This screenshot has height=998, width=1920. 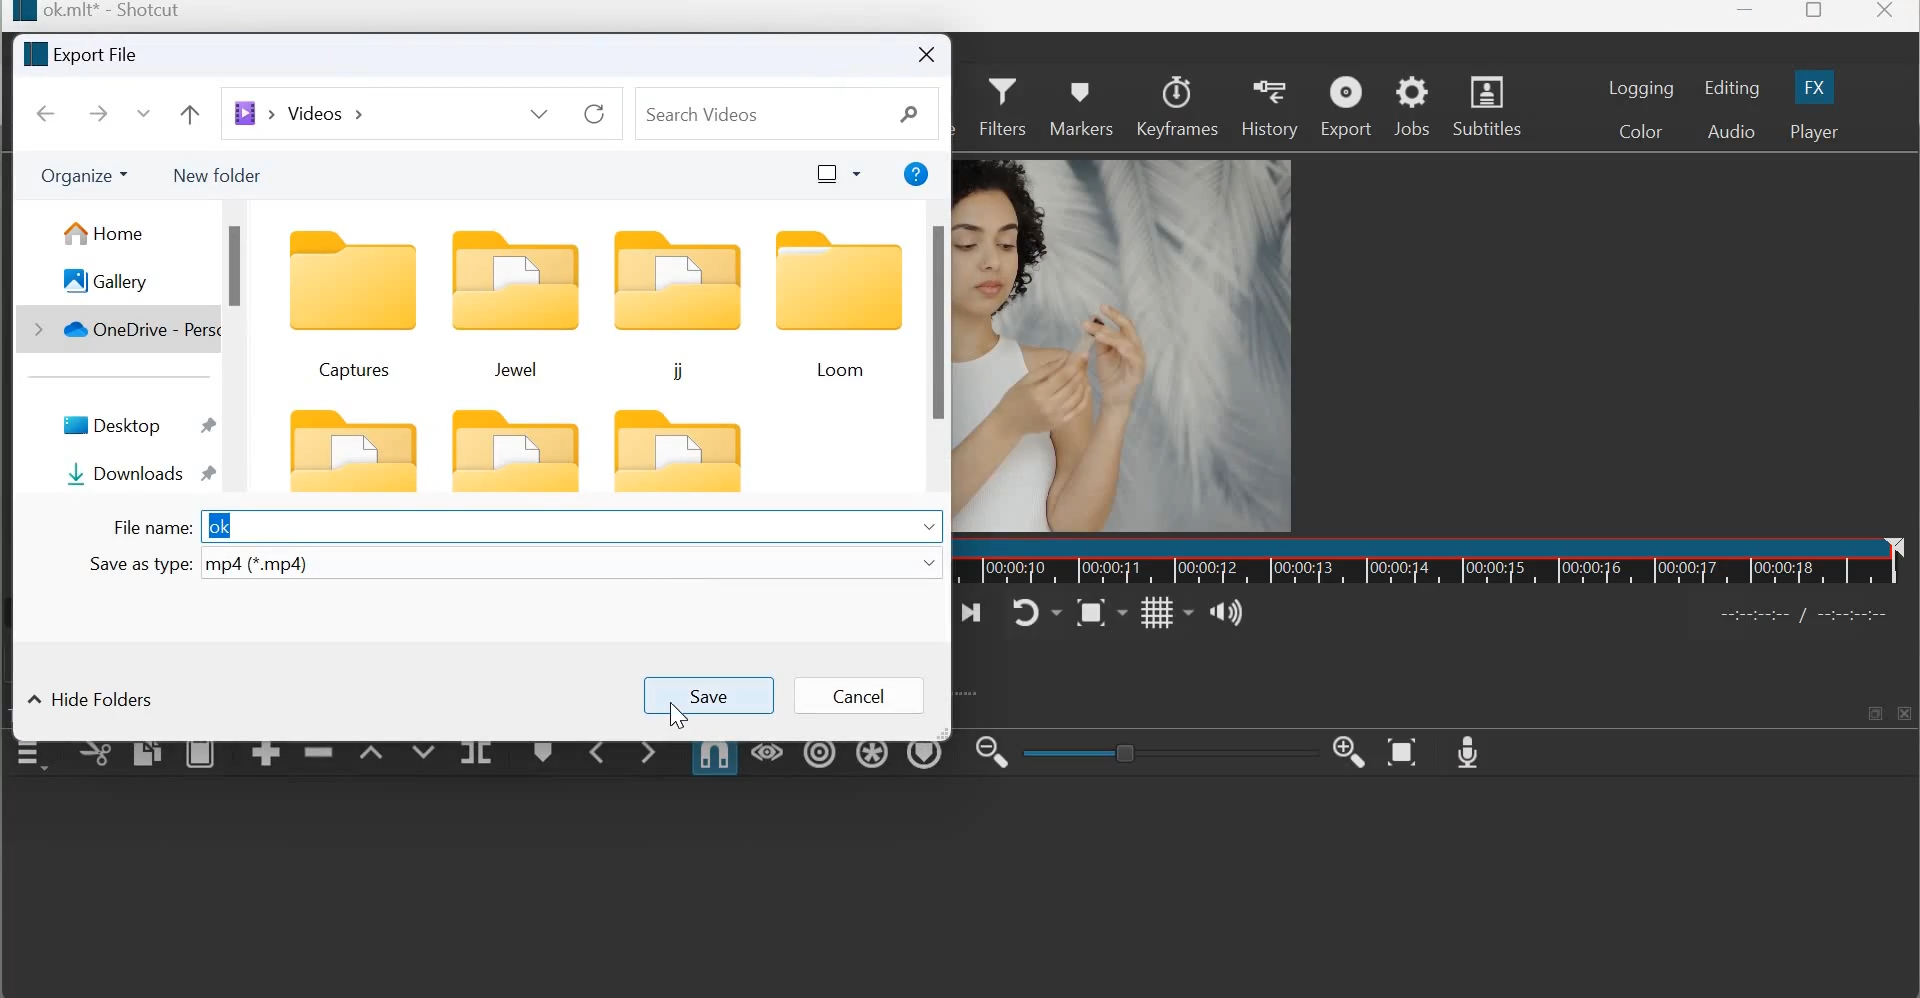 I want to click on New folder, so click(x=218, y=173).